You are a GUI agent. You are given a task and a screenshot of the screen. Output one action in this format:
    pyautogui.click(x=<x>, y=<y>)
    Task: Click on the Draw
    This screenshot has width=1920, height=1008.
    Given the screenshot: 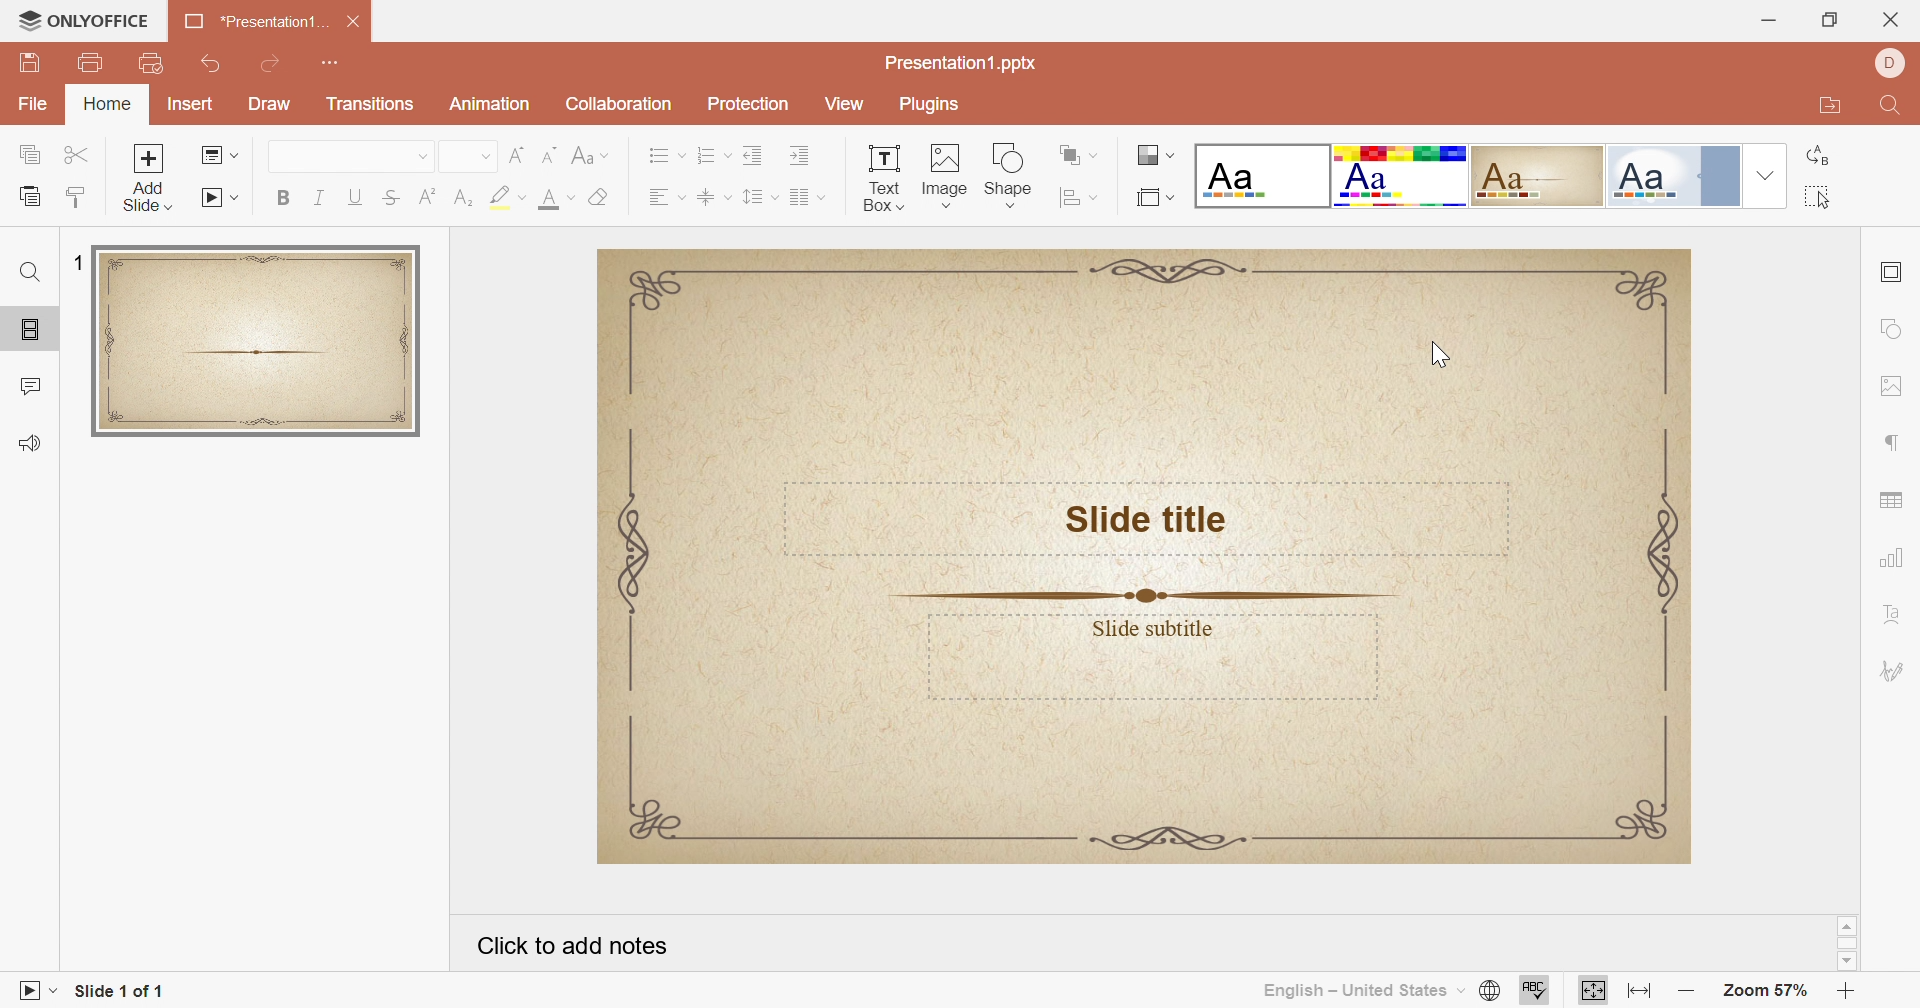 What is the action you would take?
    pyautogui.click(x=270, y=102)
    